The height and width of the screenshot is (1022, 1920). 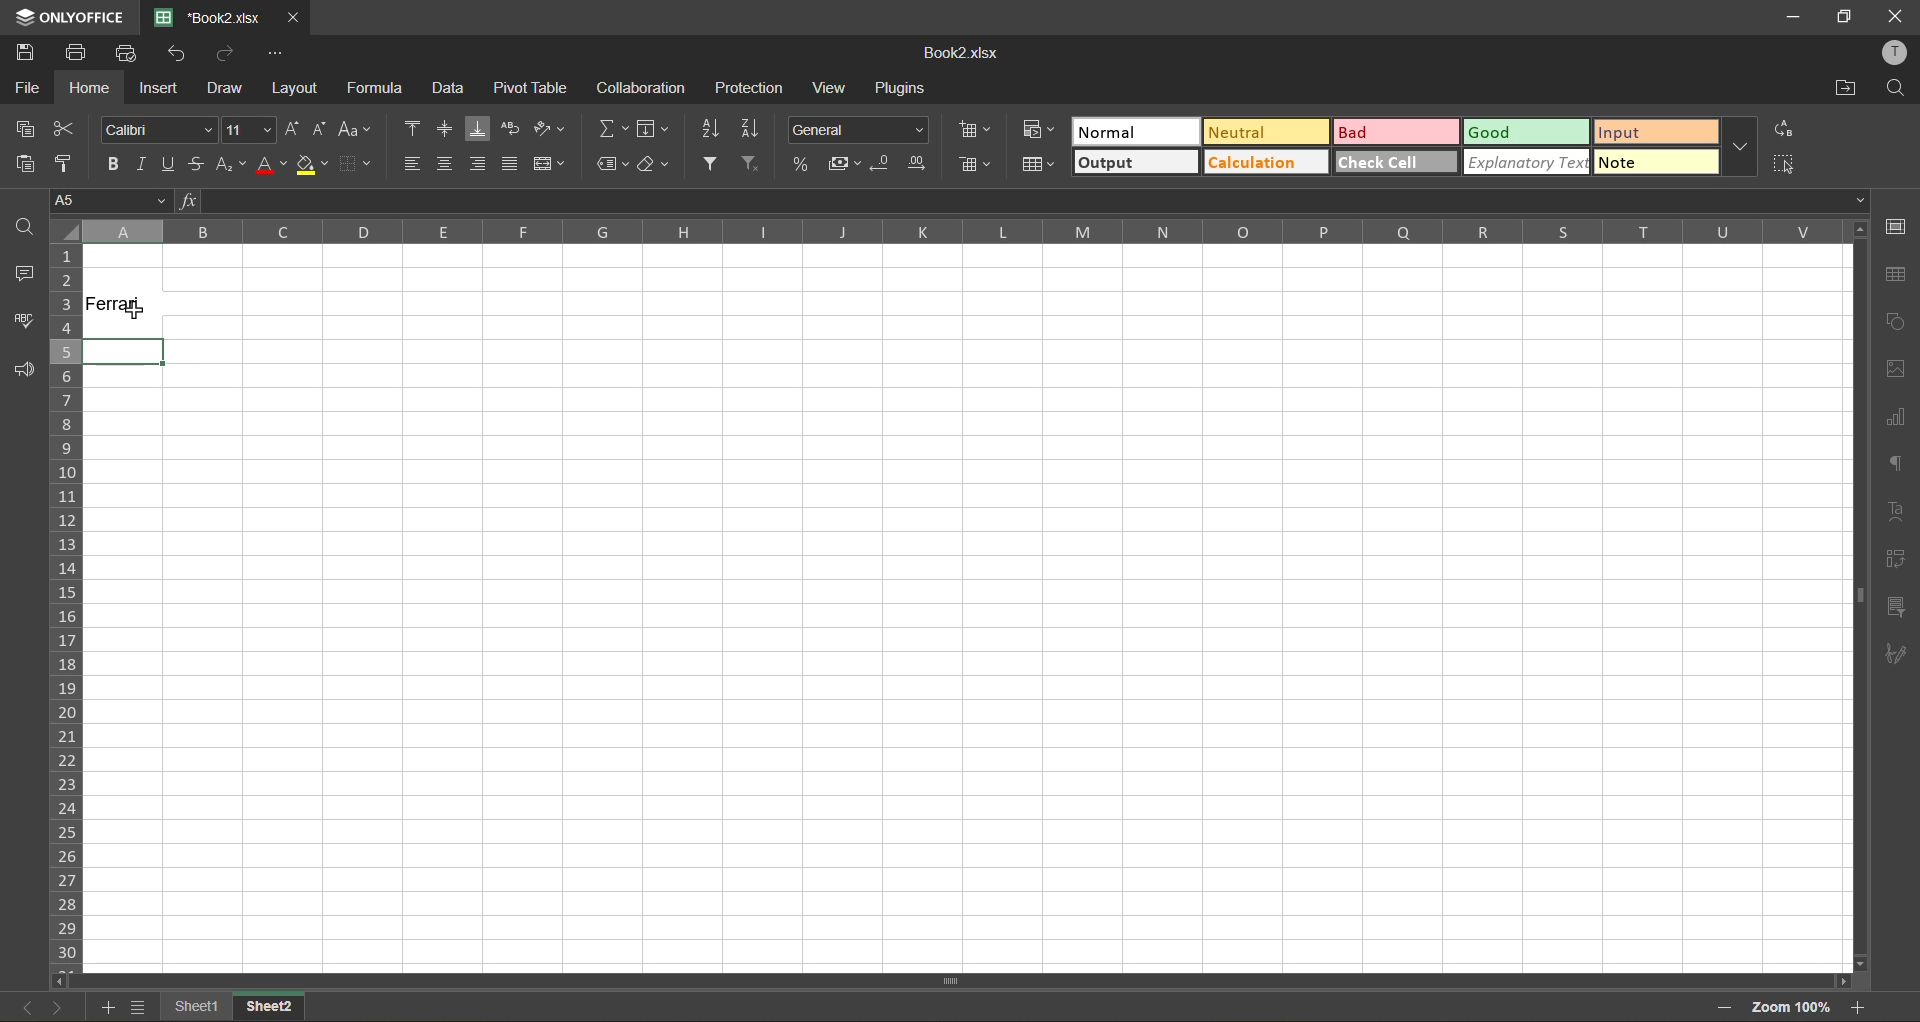 I want to click on table, so click(x=1897, y=274).